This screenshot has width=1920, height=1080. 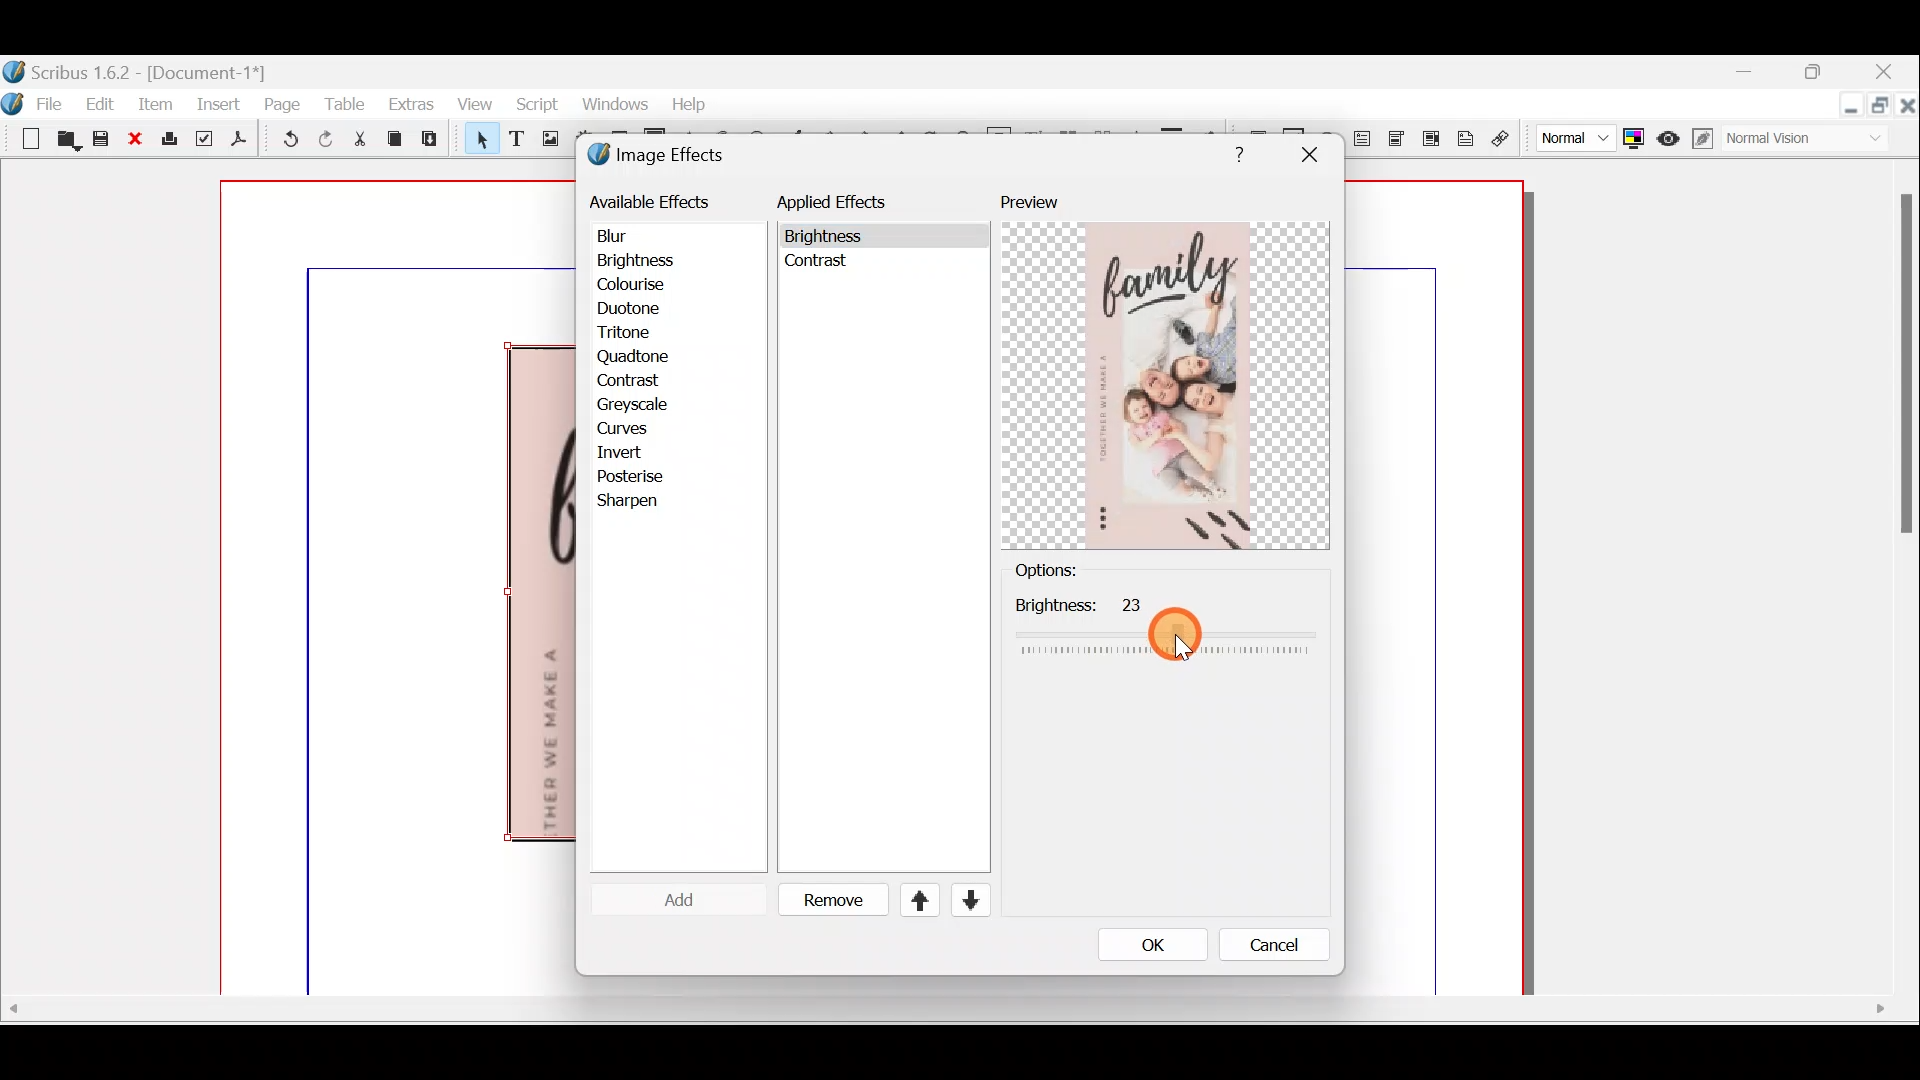 I want to click on Contrast, so click(x=631, y=379).